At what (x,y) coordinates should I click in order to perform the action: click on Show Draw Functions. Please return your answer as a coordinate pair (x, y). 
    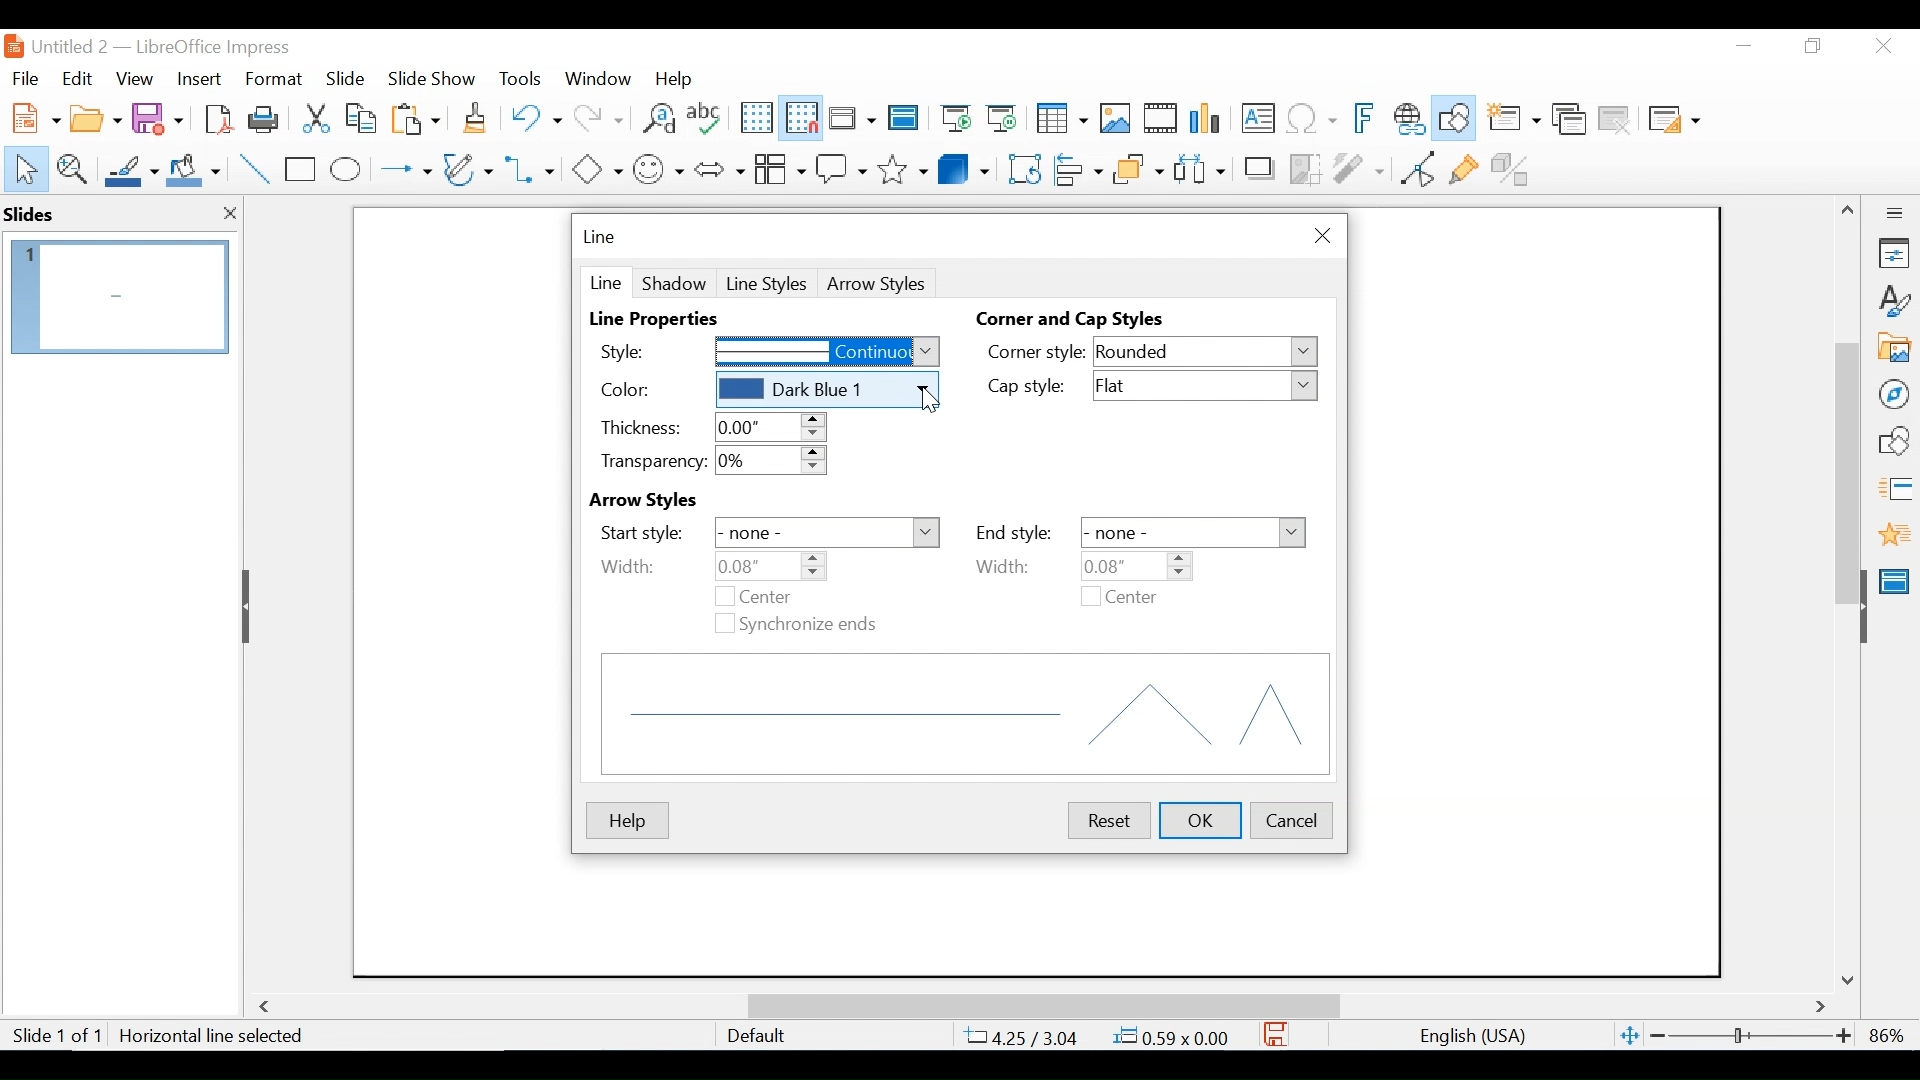
    Looking at the image, I should click on (1456, 119).